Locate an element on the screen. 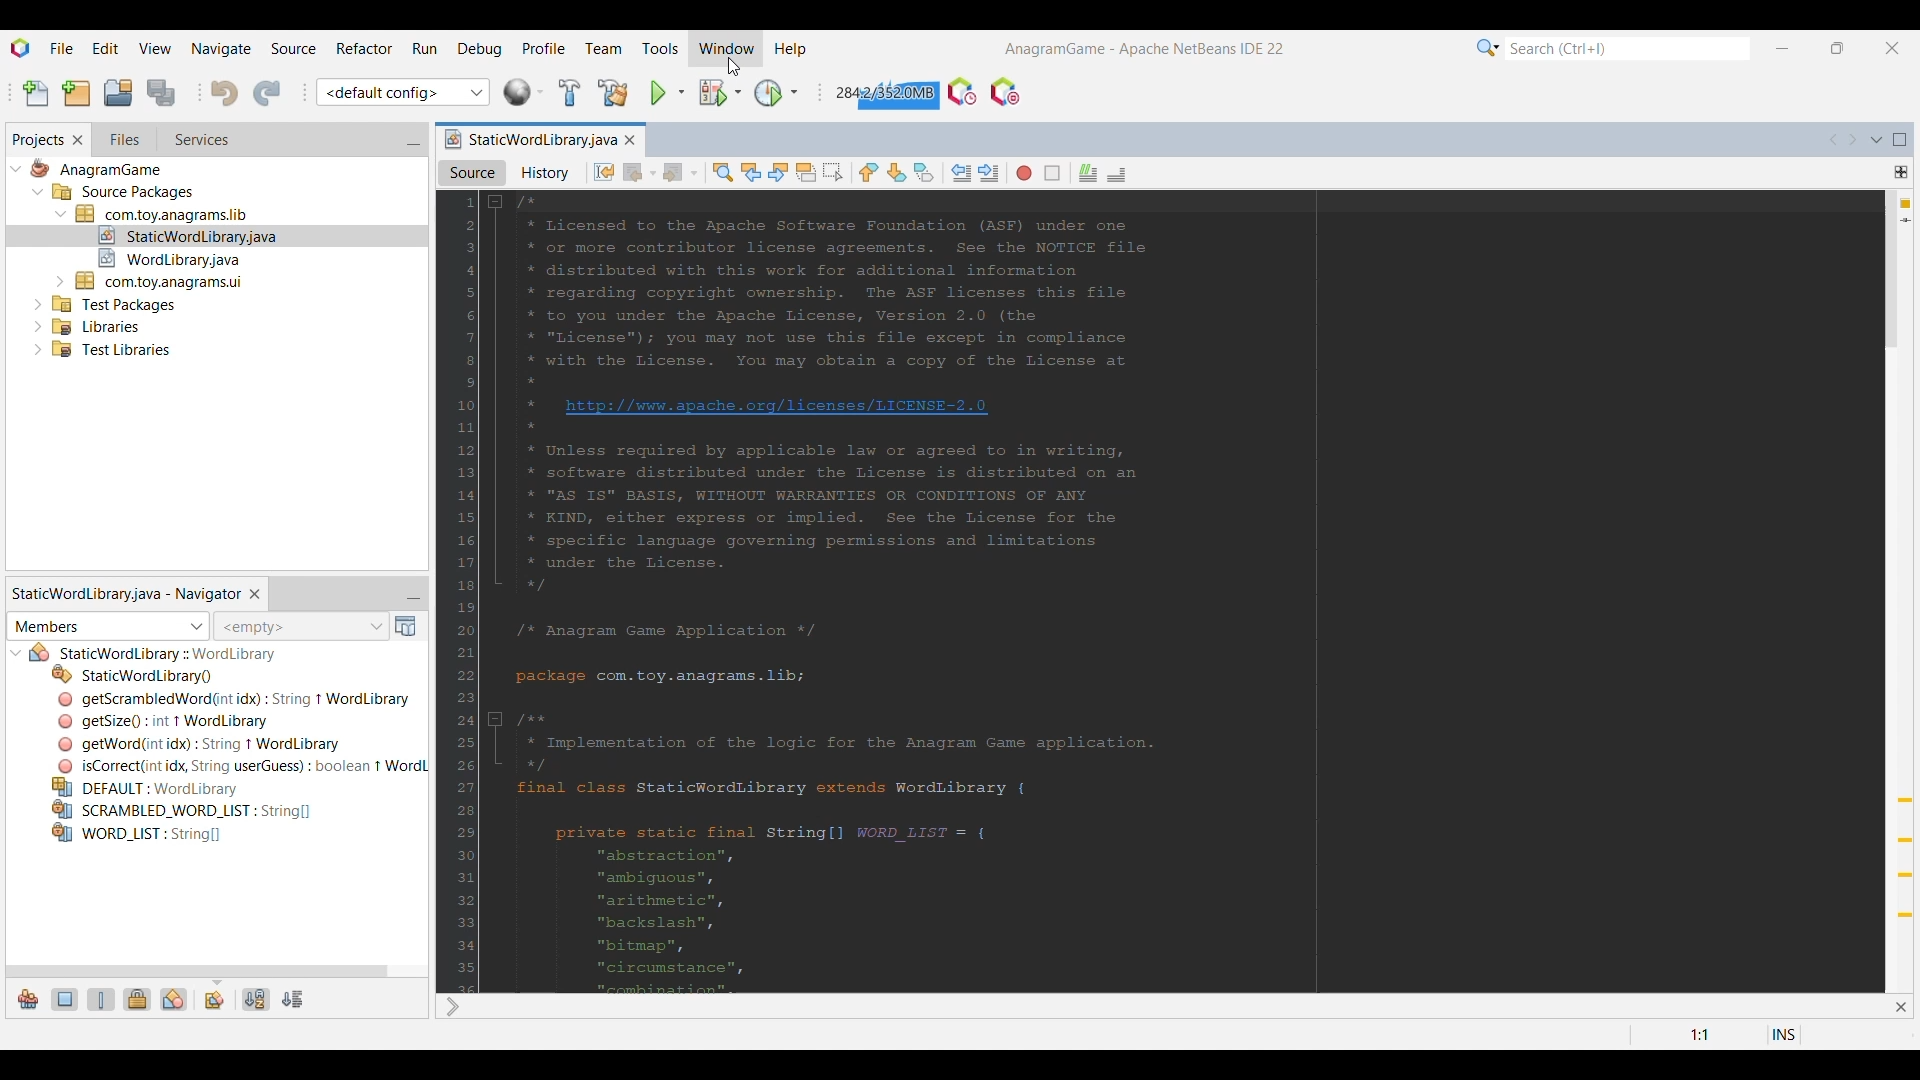  Save all is located at coordinates (163, 93).